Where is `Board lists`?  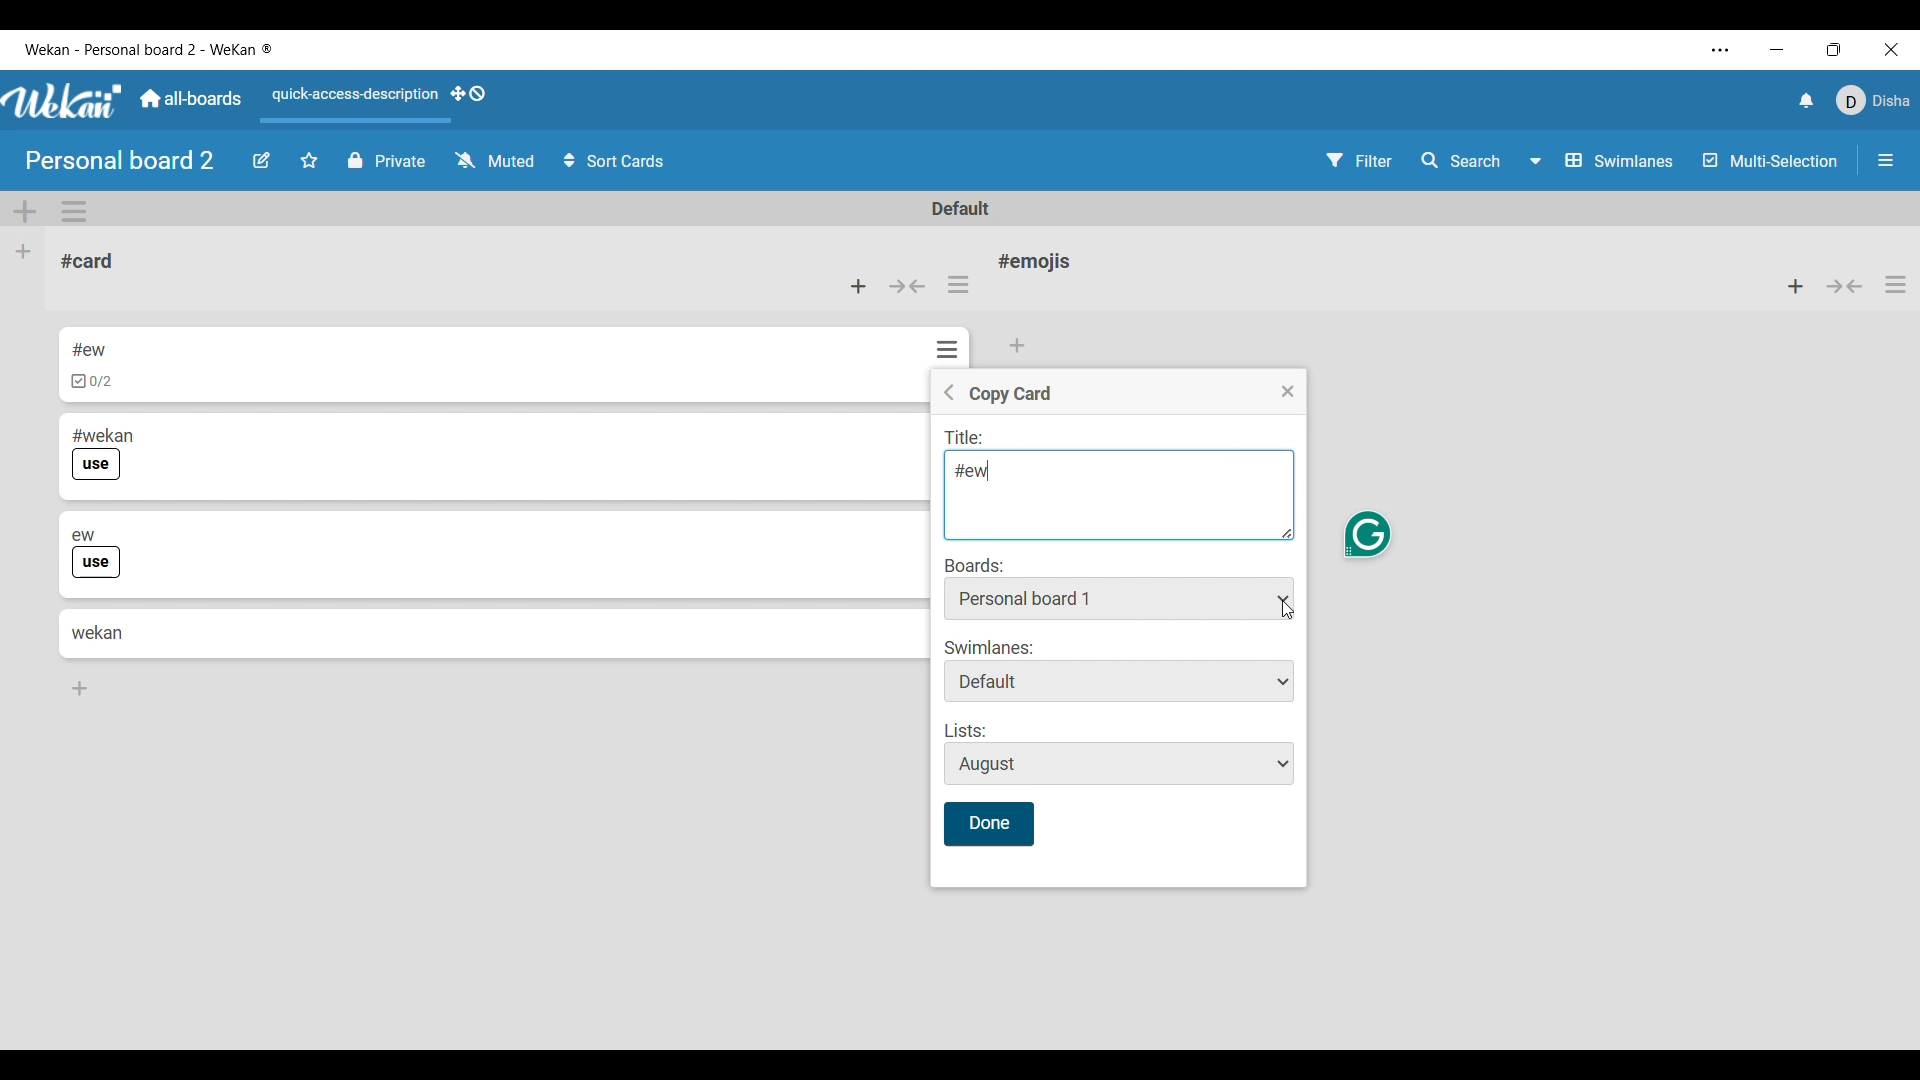
Board lists is located at coordinates (1119, 598).